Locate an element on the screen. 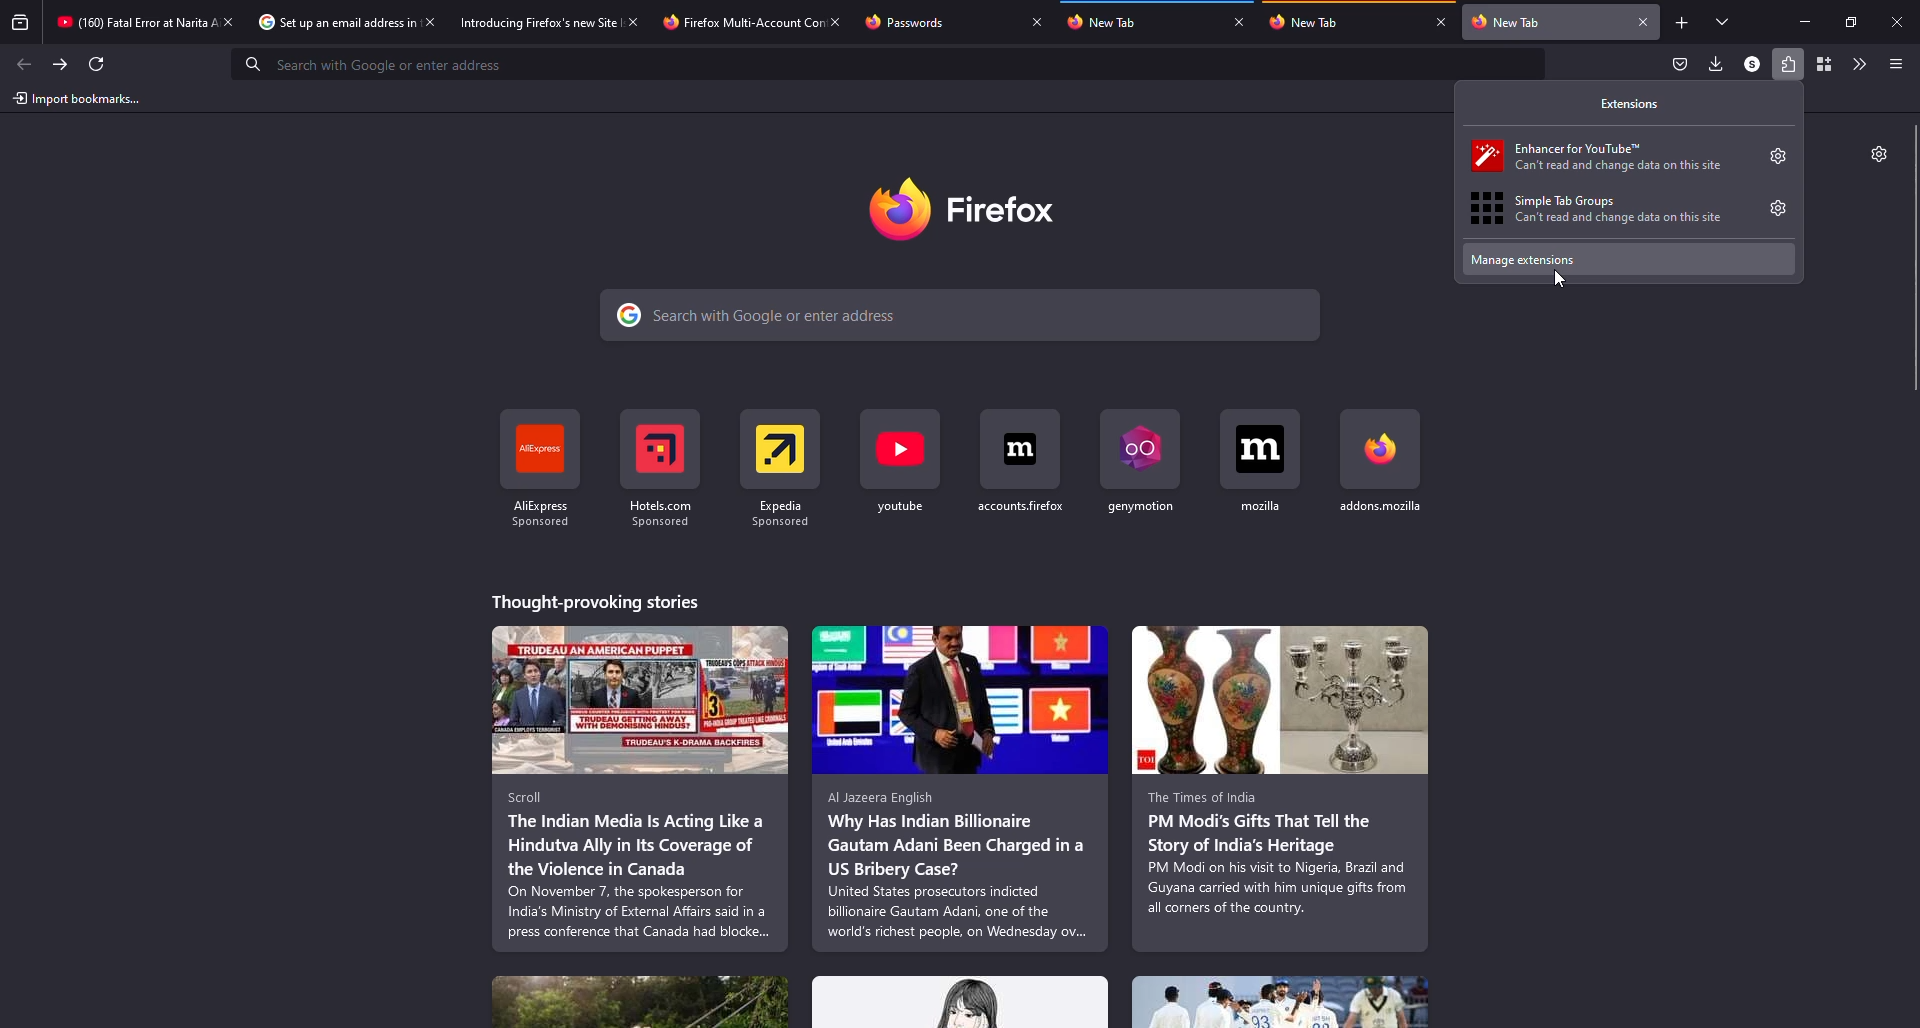 This screenshot has height=1028, width=1920. enhance for youtube is located at coordinates (1608, 154).